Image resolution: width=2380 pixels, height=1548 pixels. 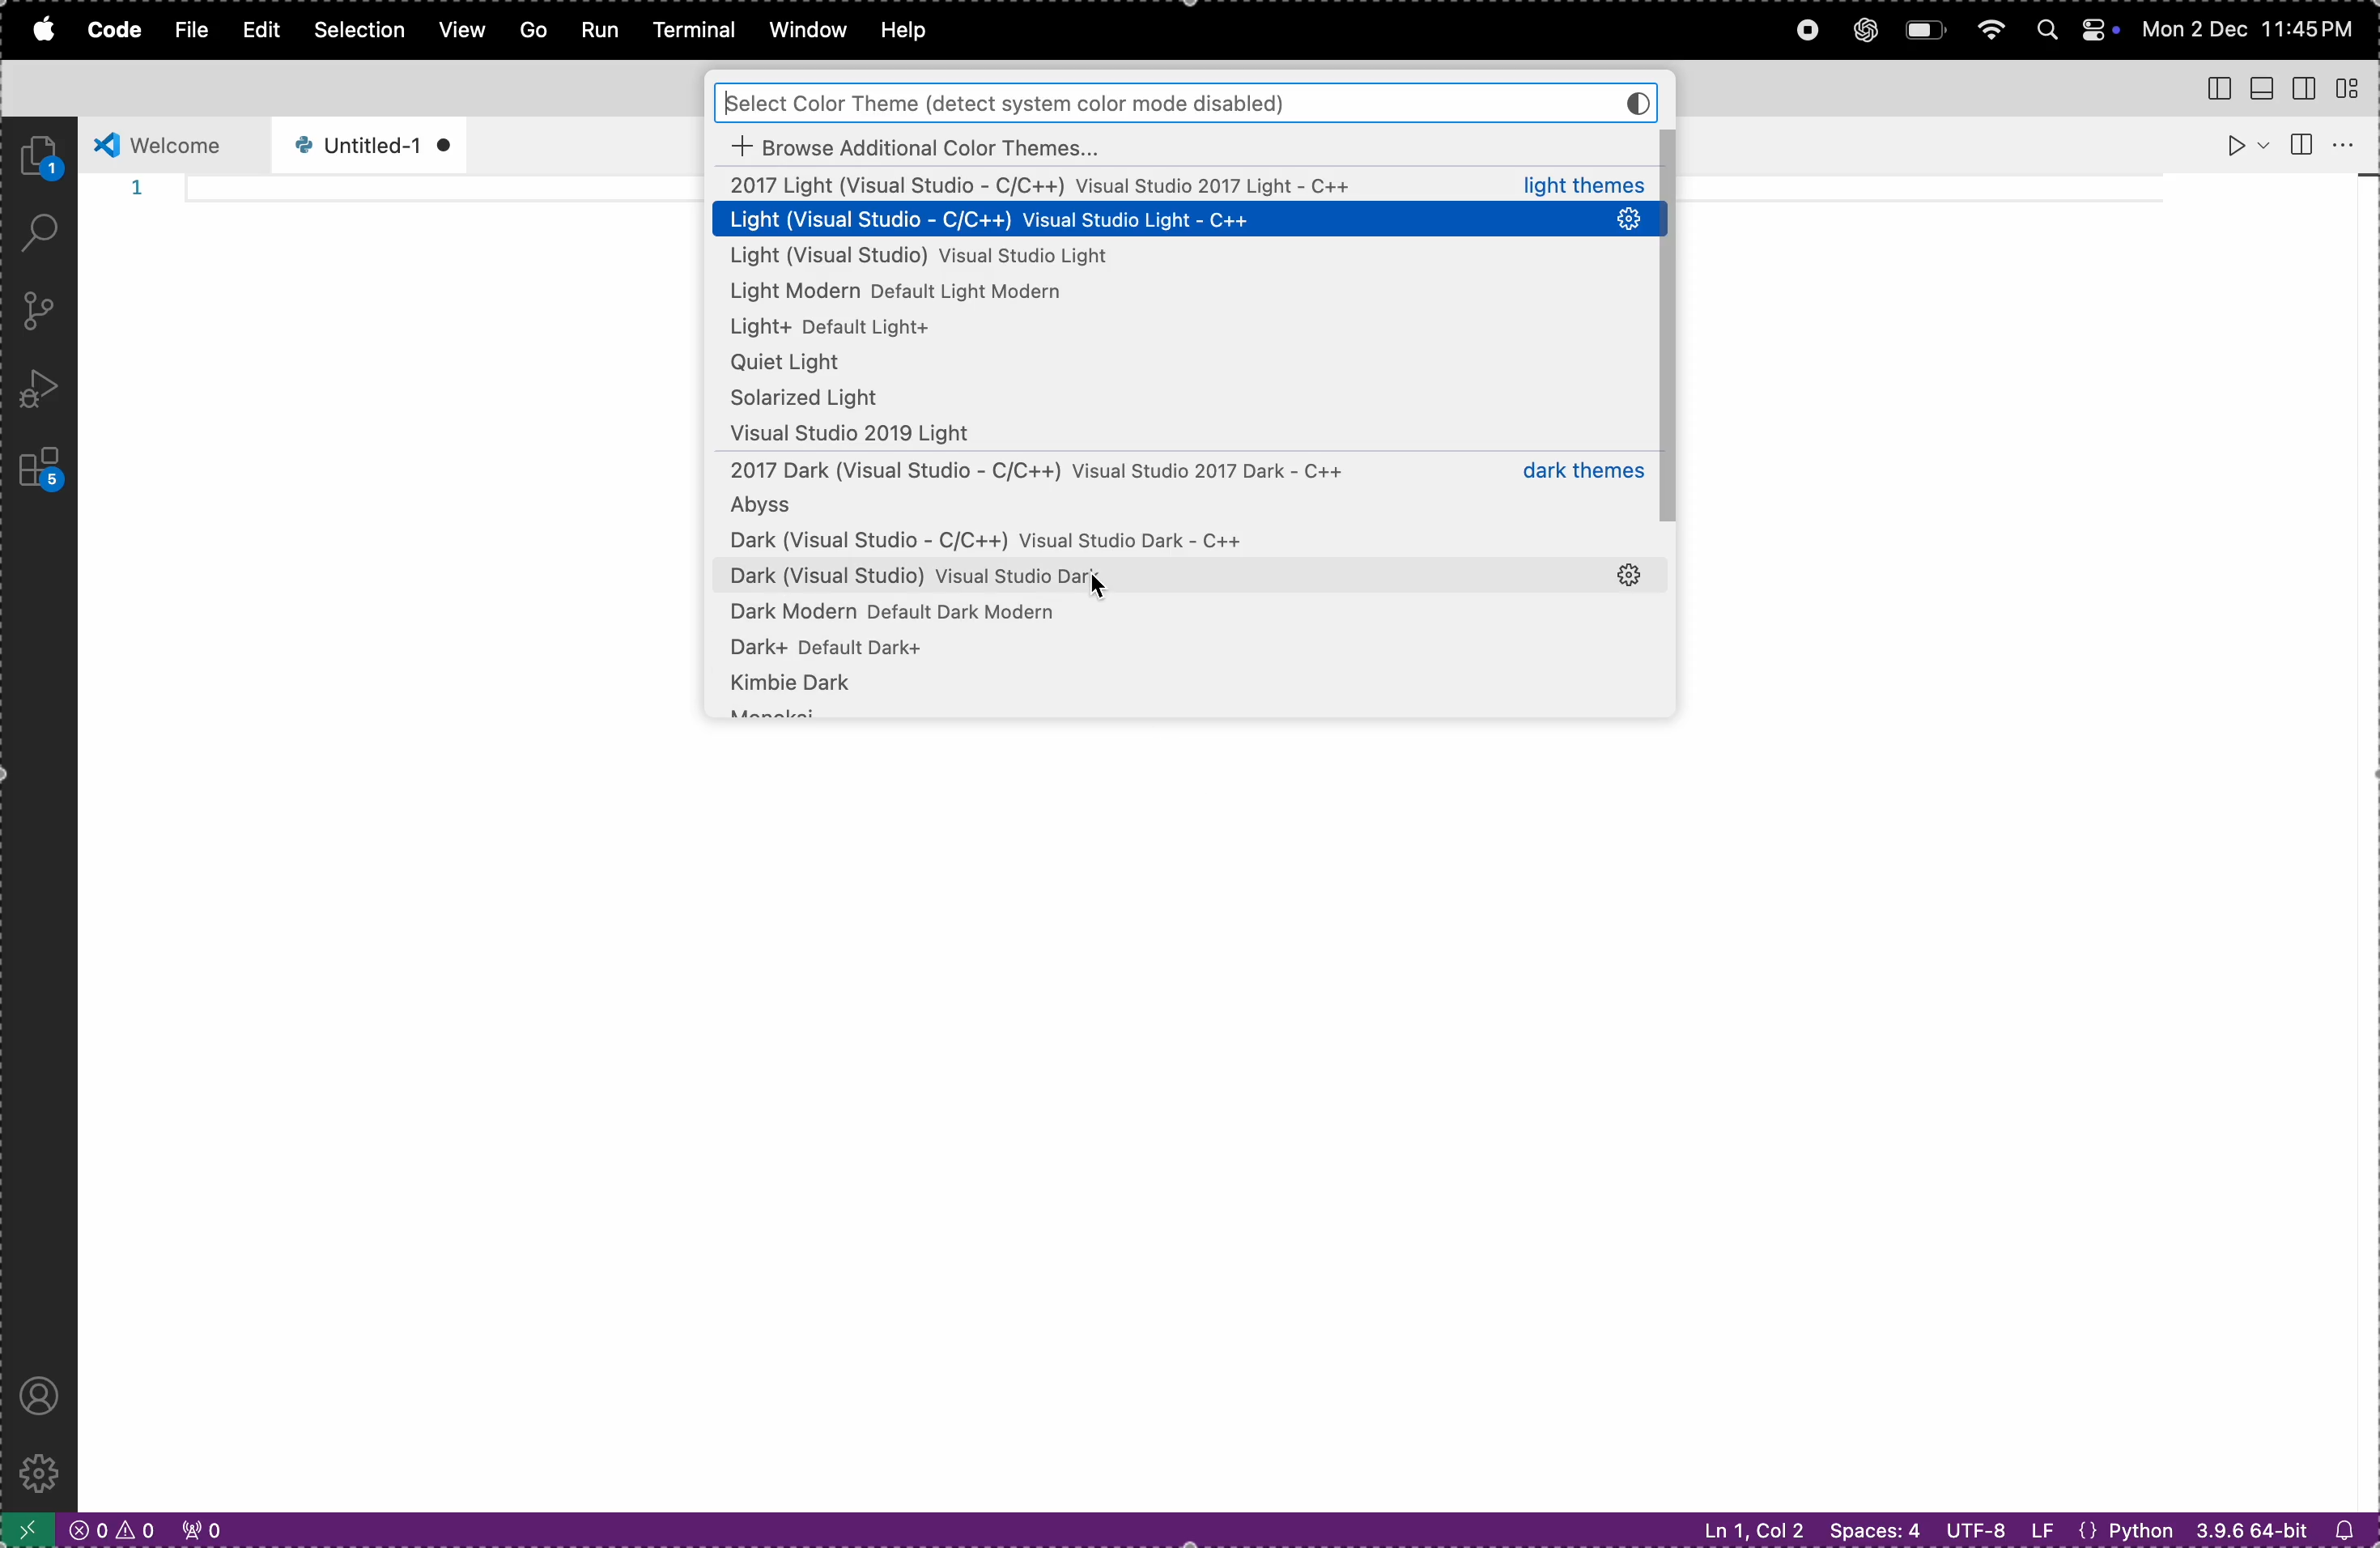 I want to click on abyss, so click(x=1177, y=510).